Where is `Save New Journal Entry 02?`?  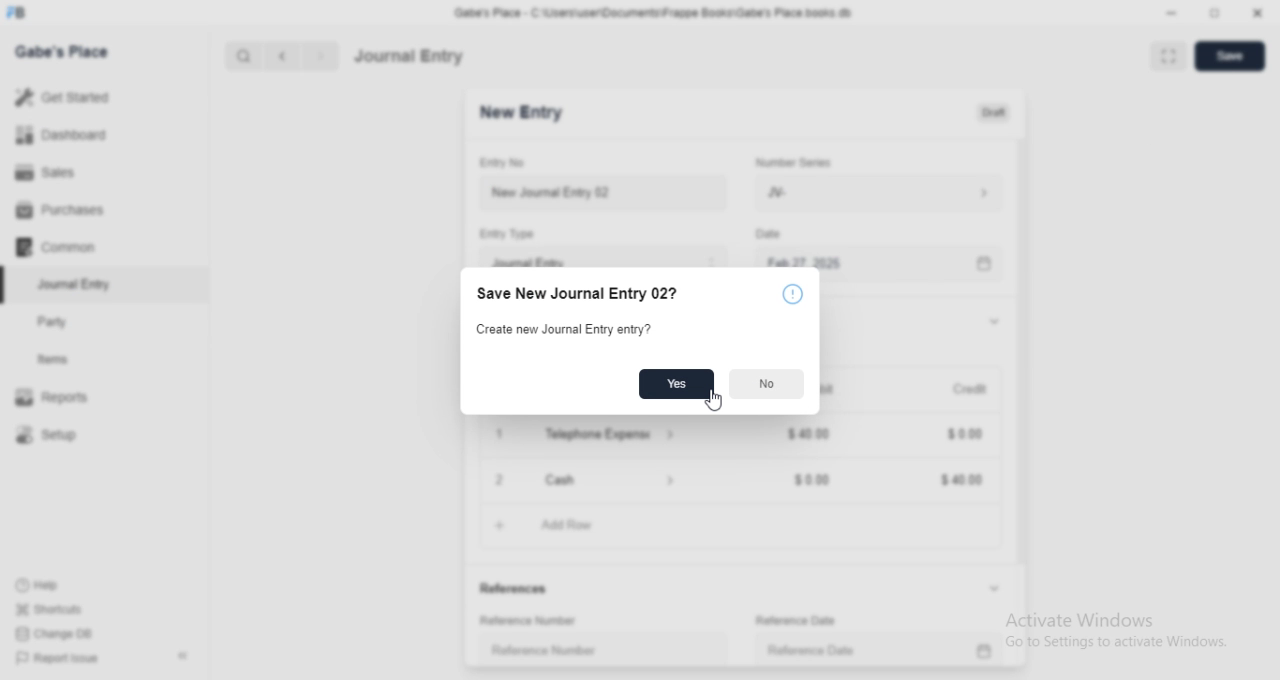
Save New Journal Entry 02? is located at coordinates (577, 295).